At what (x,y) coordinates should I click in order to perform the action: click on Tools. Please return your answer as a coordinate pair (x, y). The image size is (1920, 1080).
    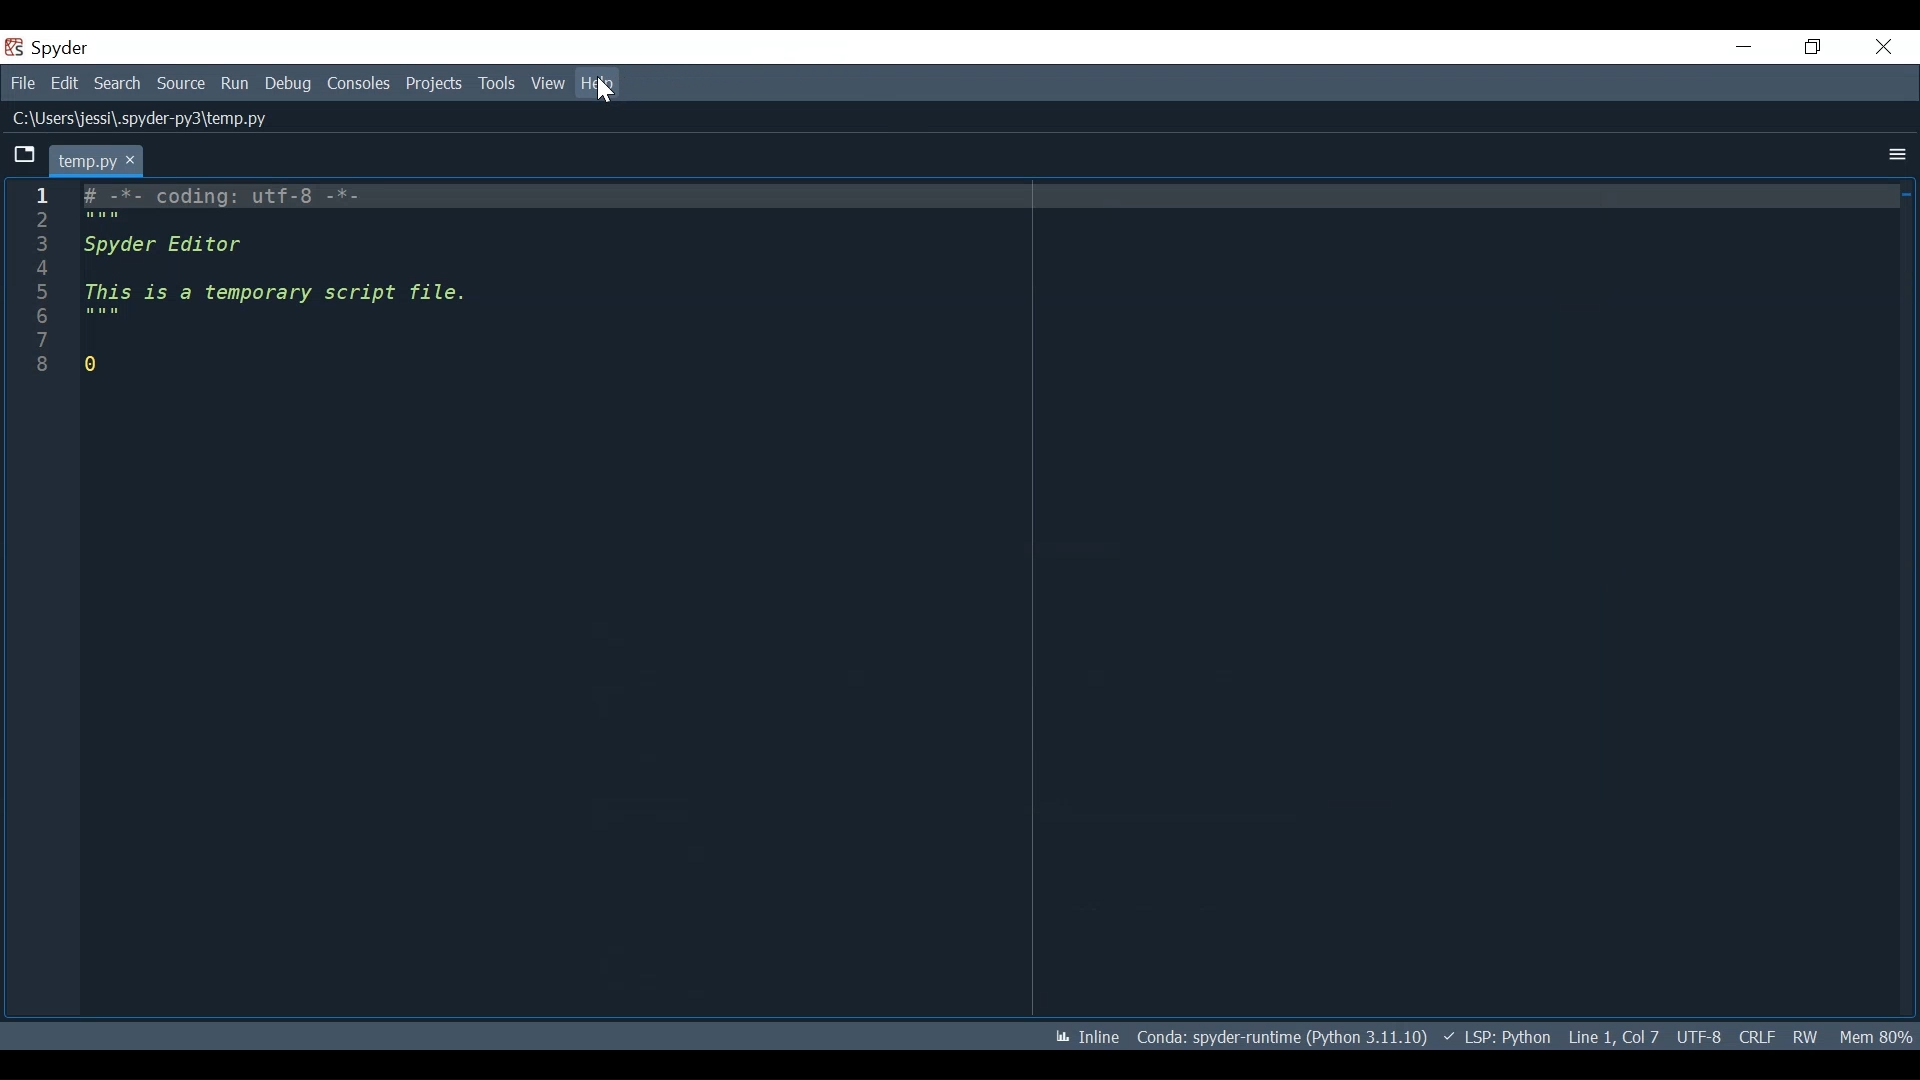
    Looking at the image, I should click on (499, 84).